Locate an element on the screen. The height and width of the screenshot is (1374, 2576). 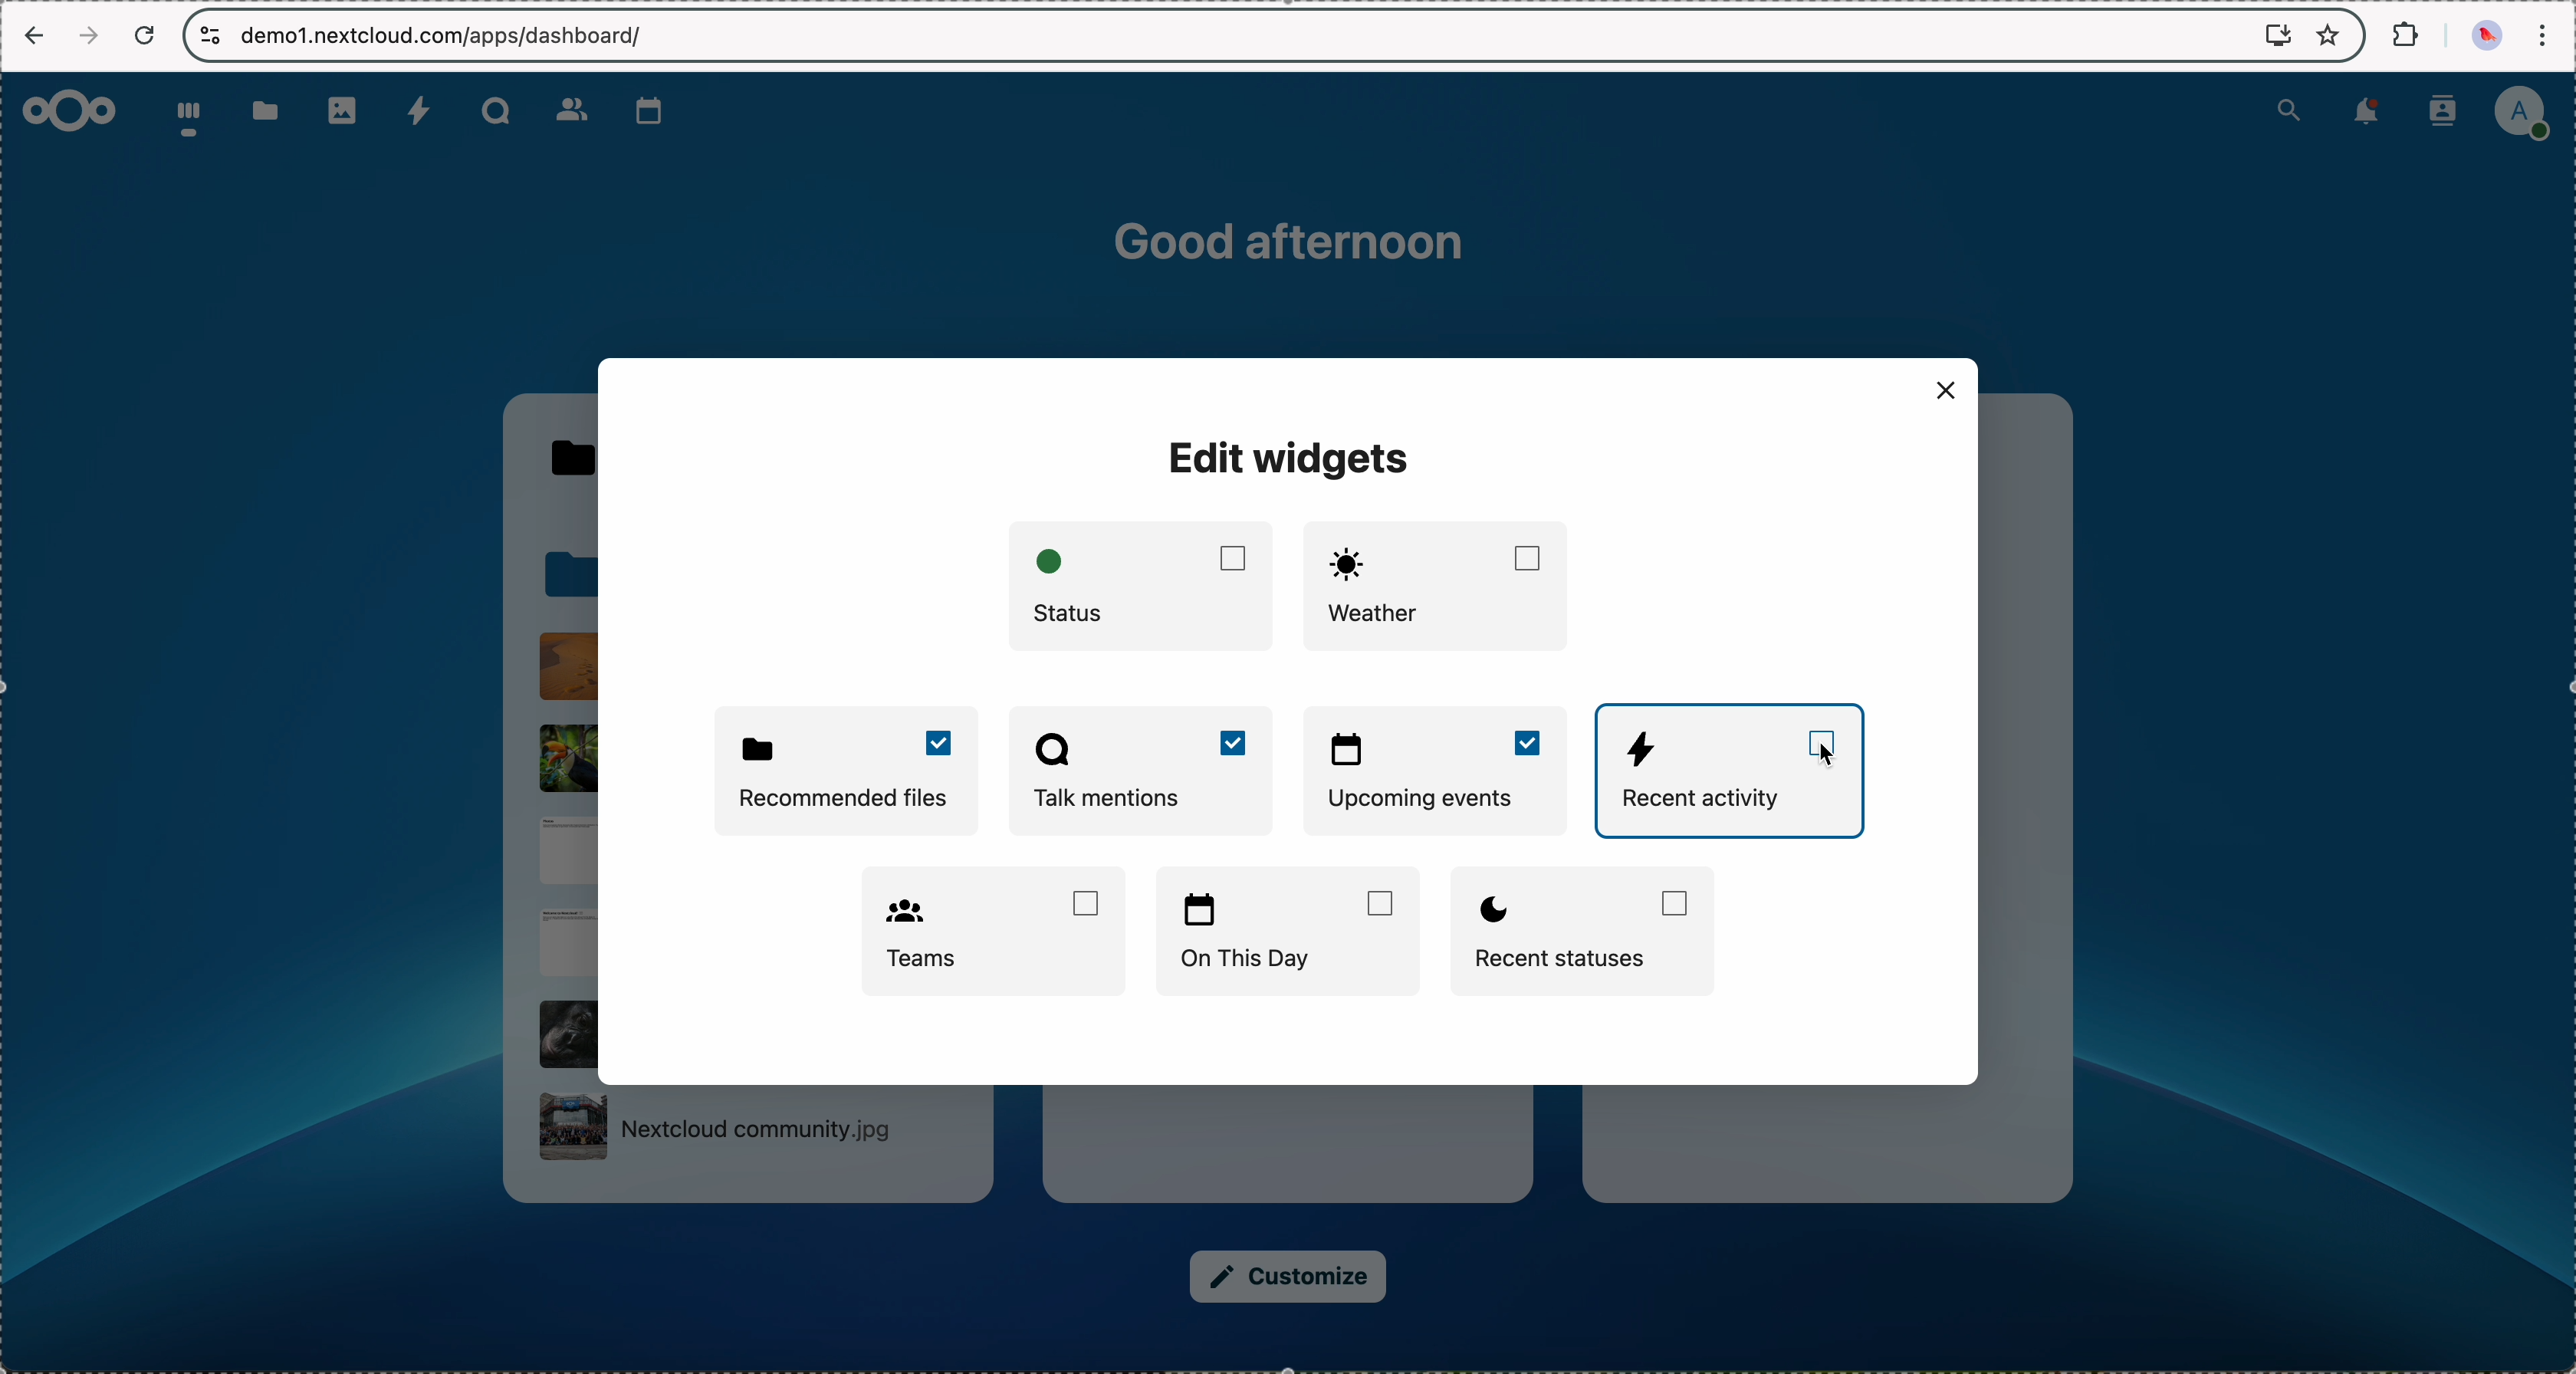
file is located at coordinates (560, 1036).